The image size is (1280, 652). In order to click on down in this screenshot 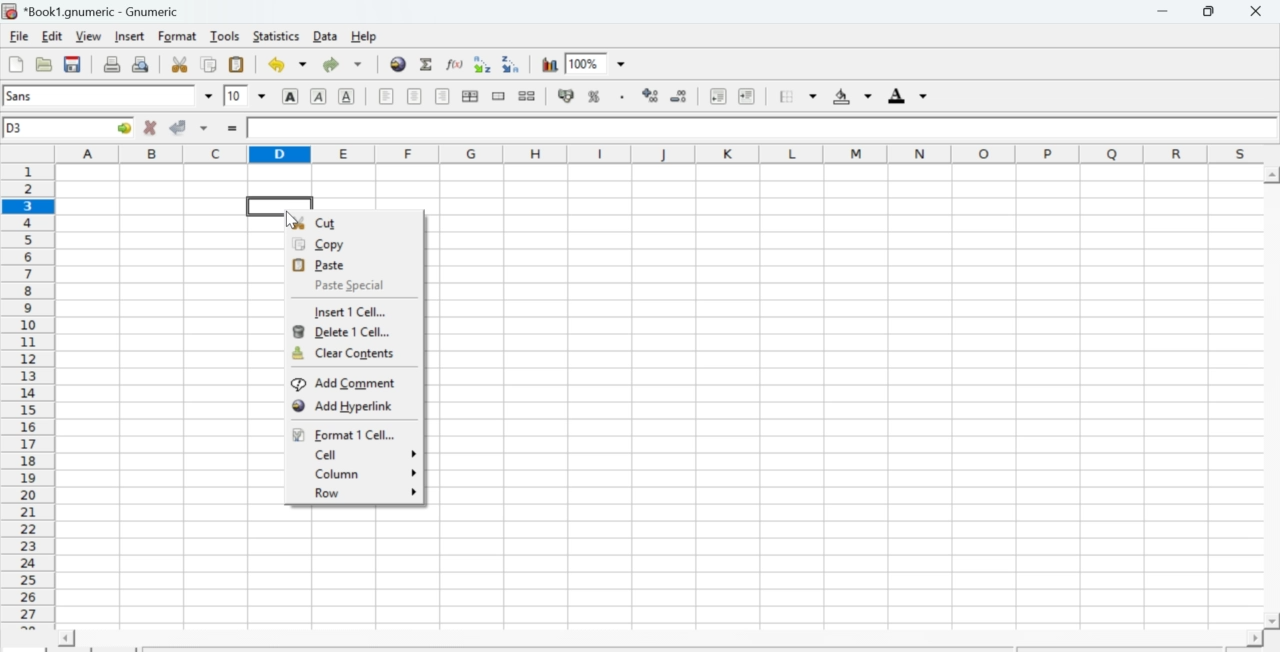, I will do `click(623, 64)`.